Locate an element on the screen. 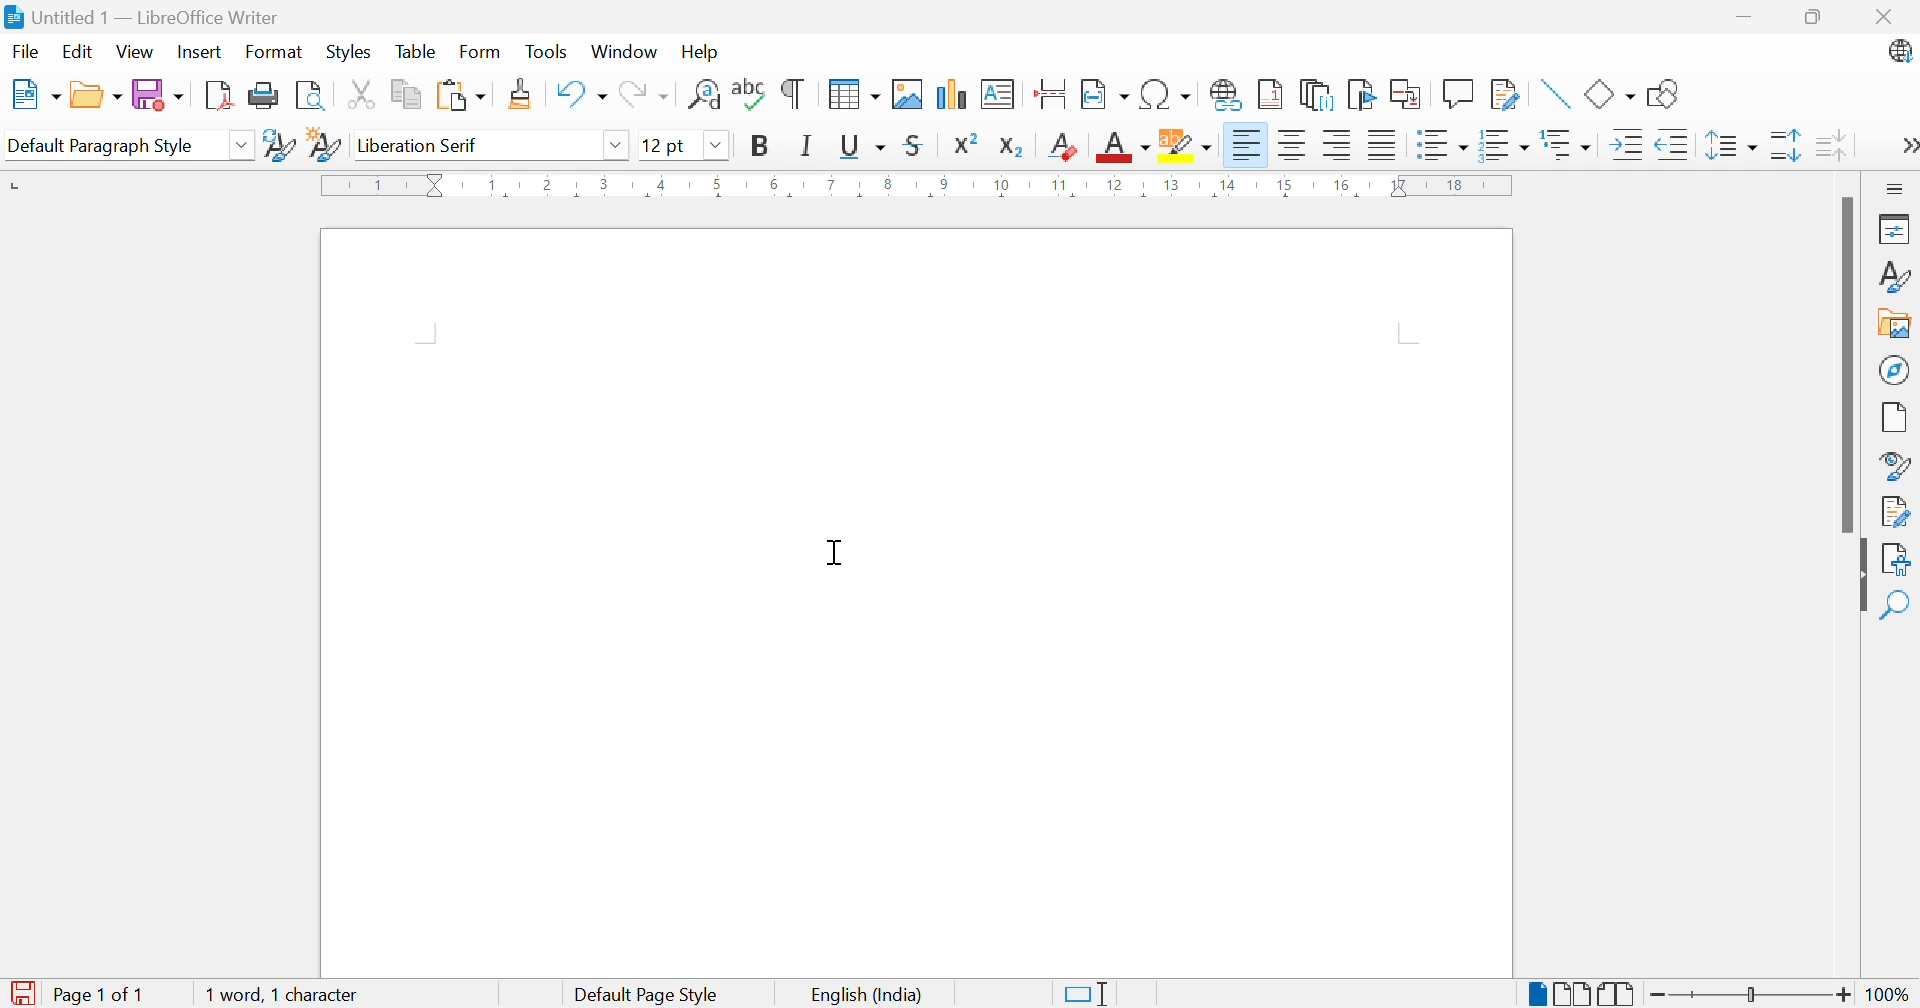  Single-page view is located at coordinates (1534, 996).